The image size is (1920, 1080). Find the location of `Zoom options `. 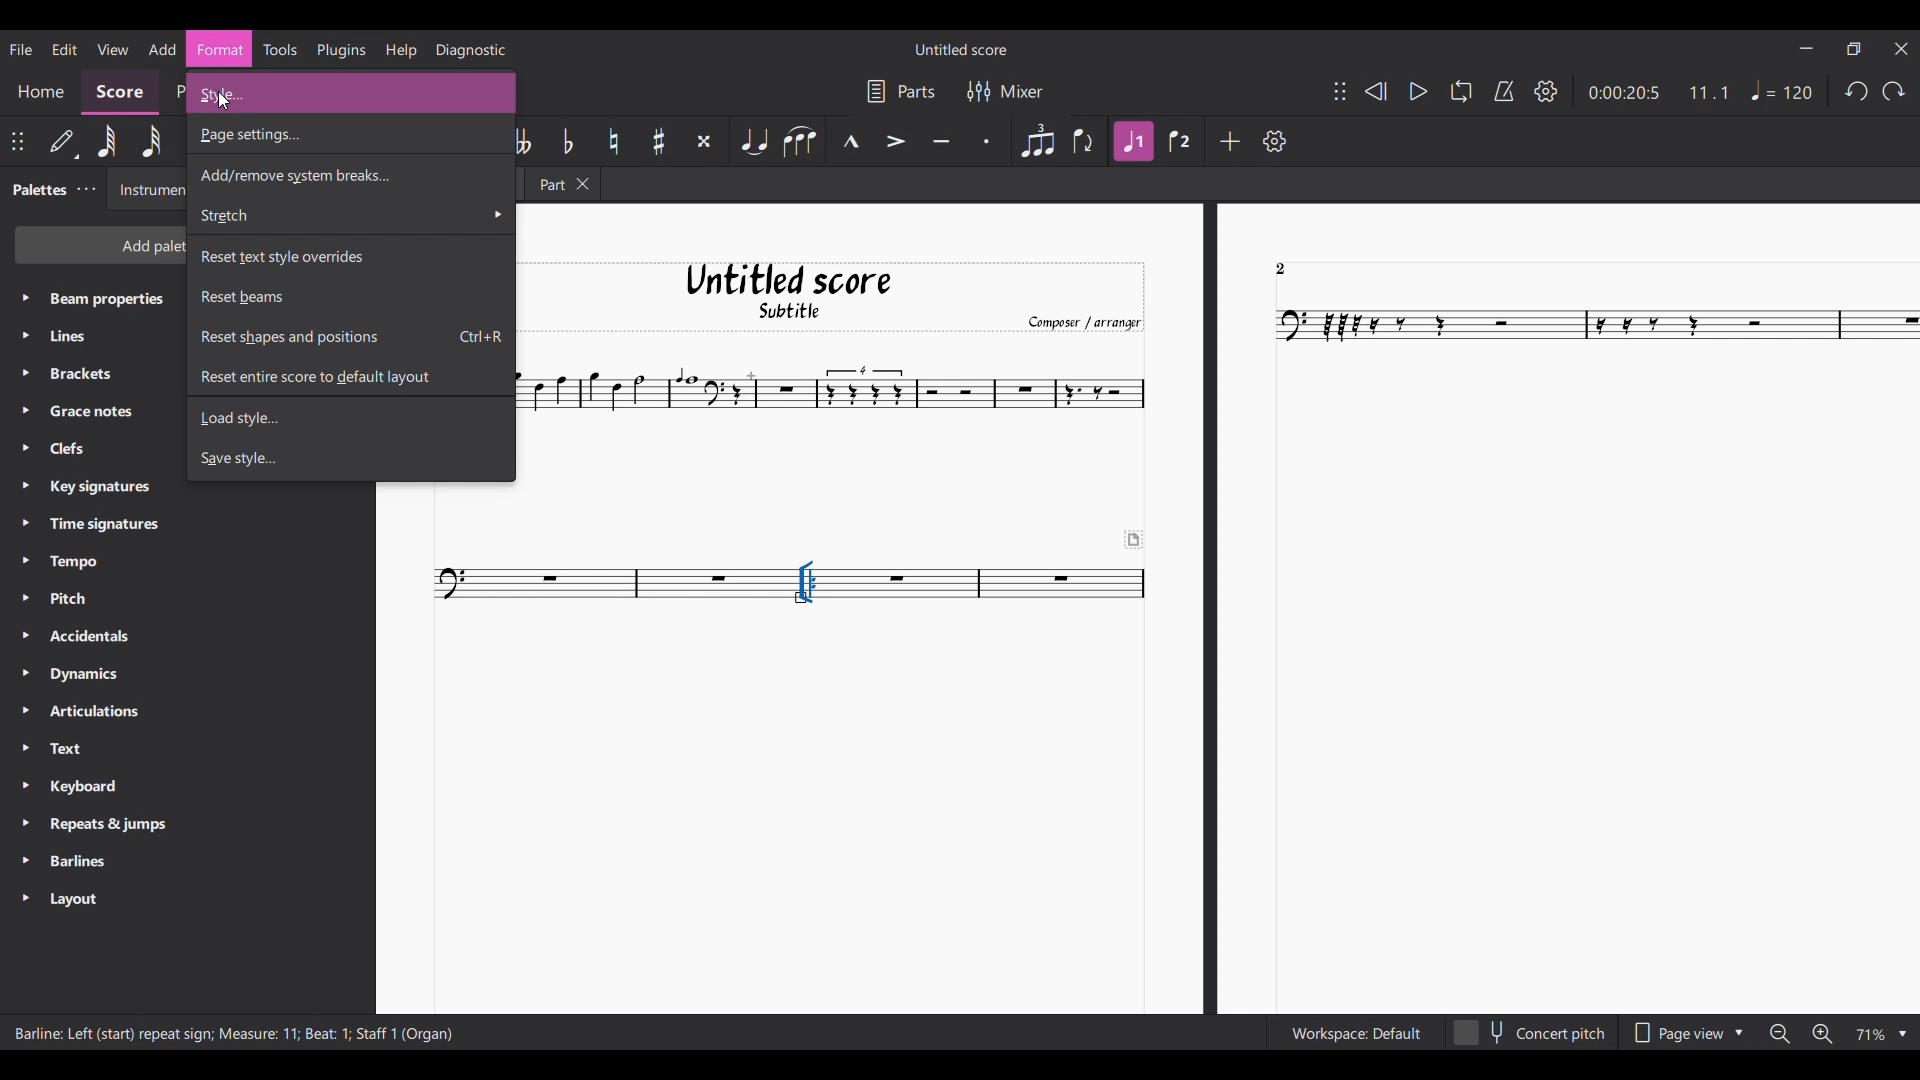

Zoom options  is located at coordinates (1881, 1035).